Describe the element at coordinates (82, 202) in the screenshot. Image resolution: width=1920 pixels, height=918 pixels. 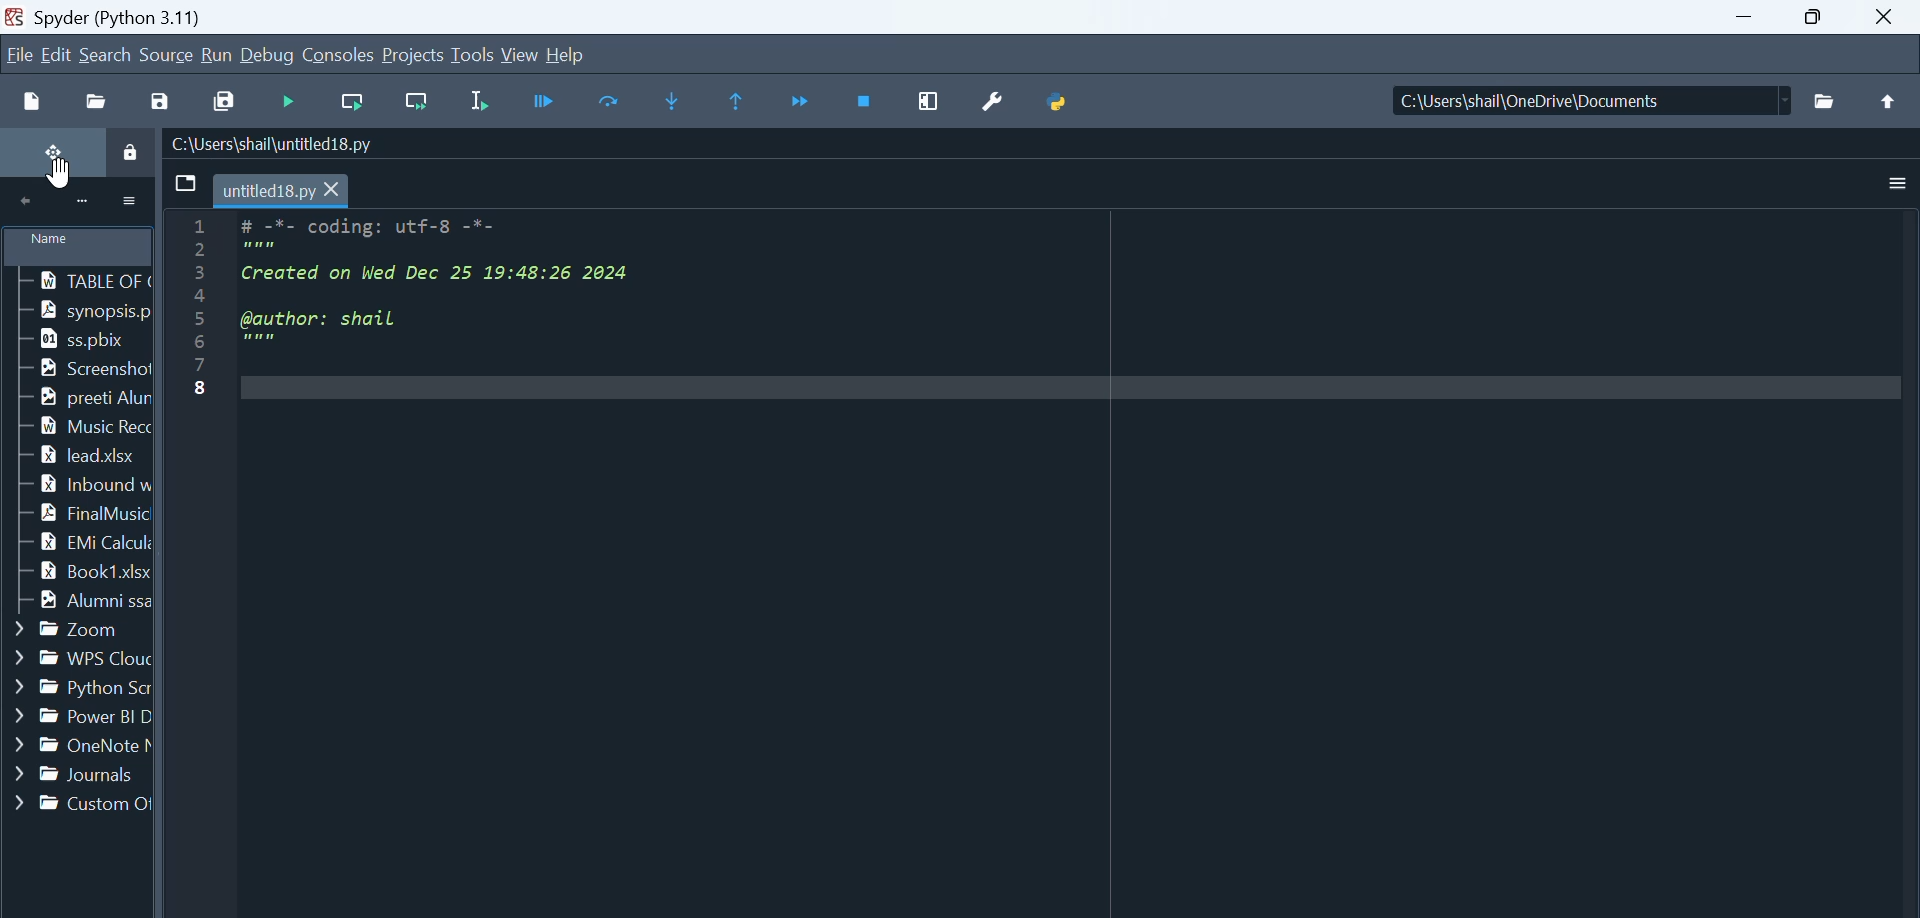
I see `icon` at that location.